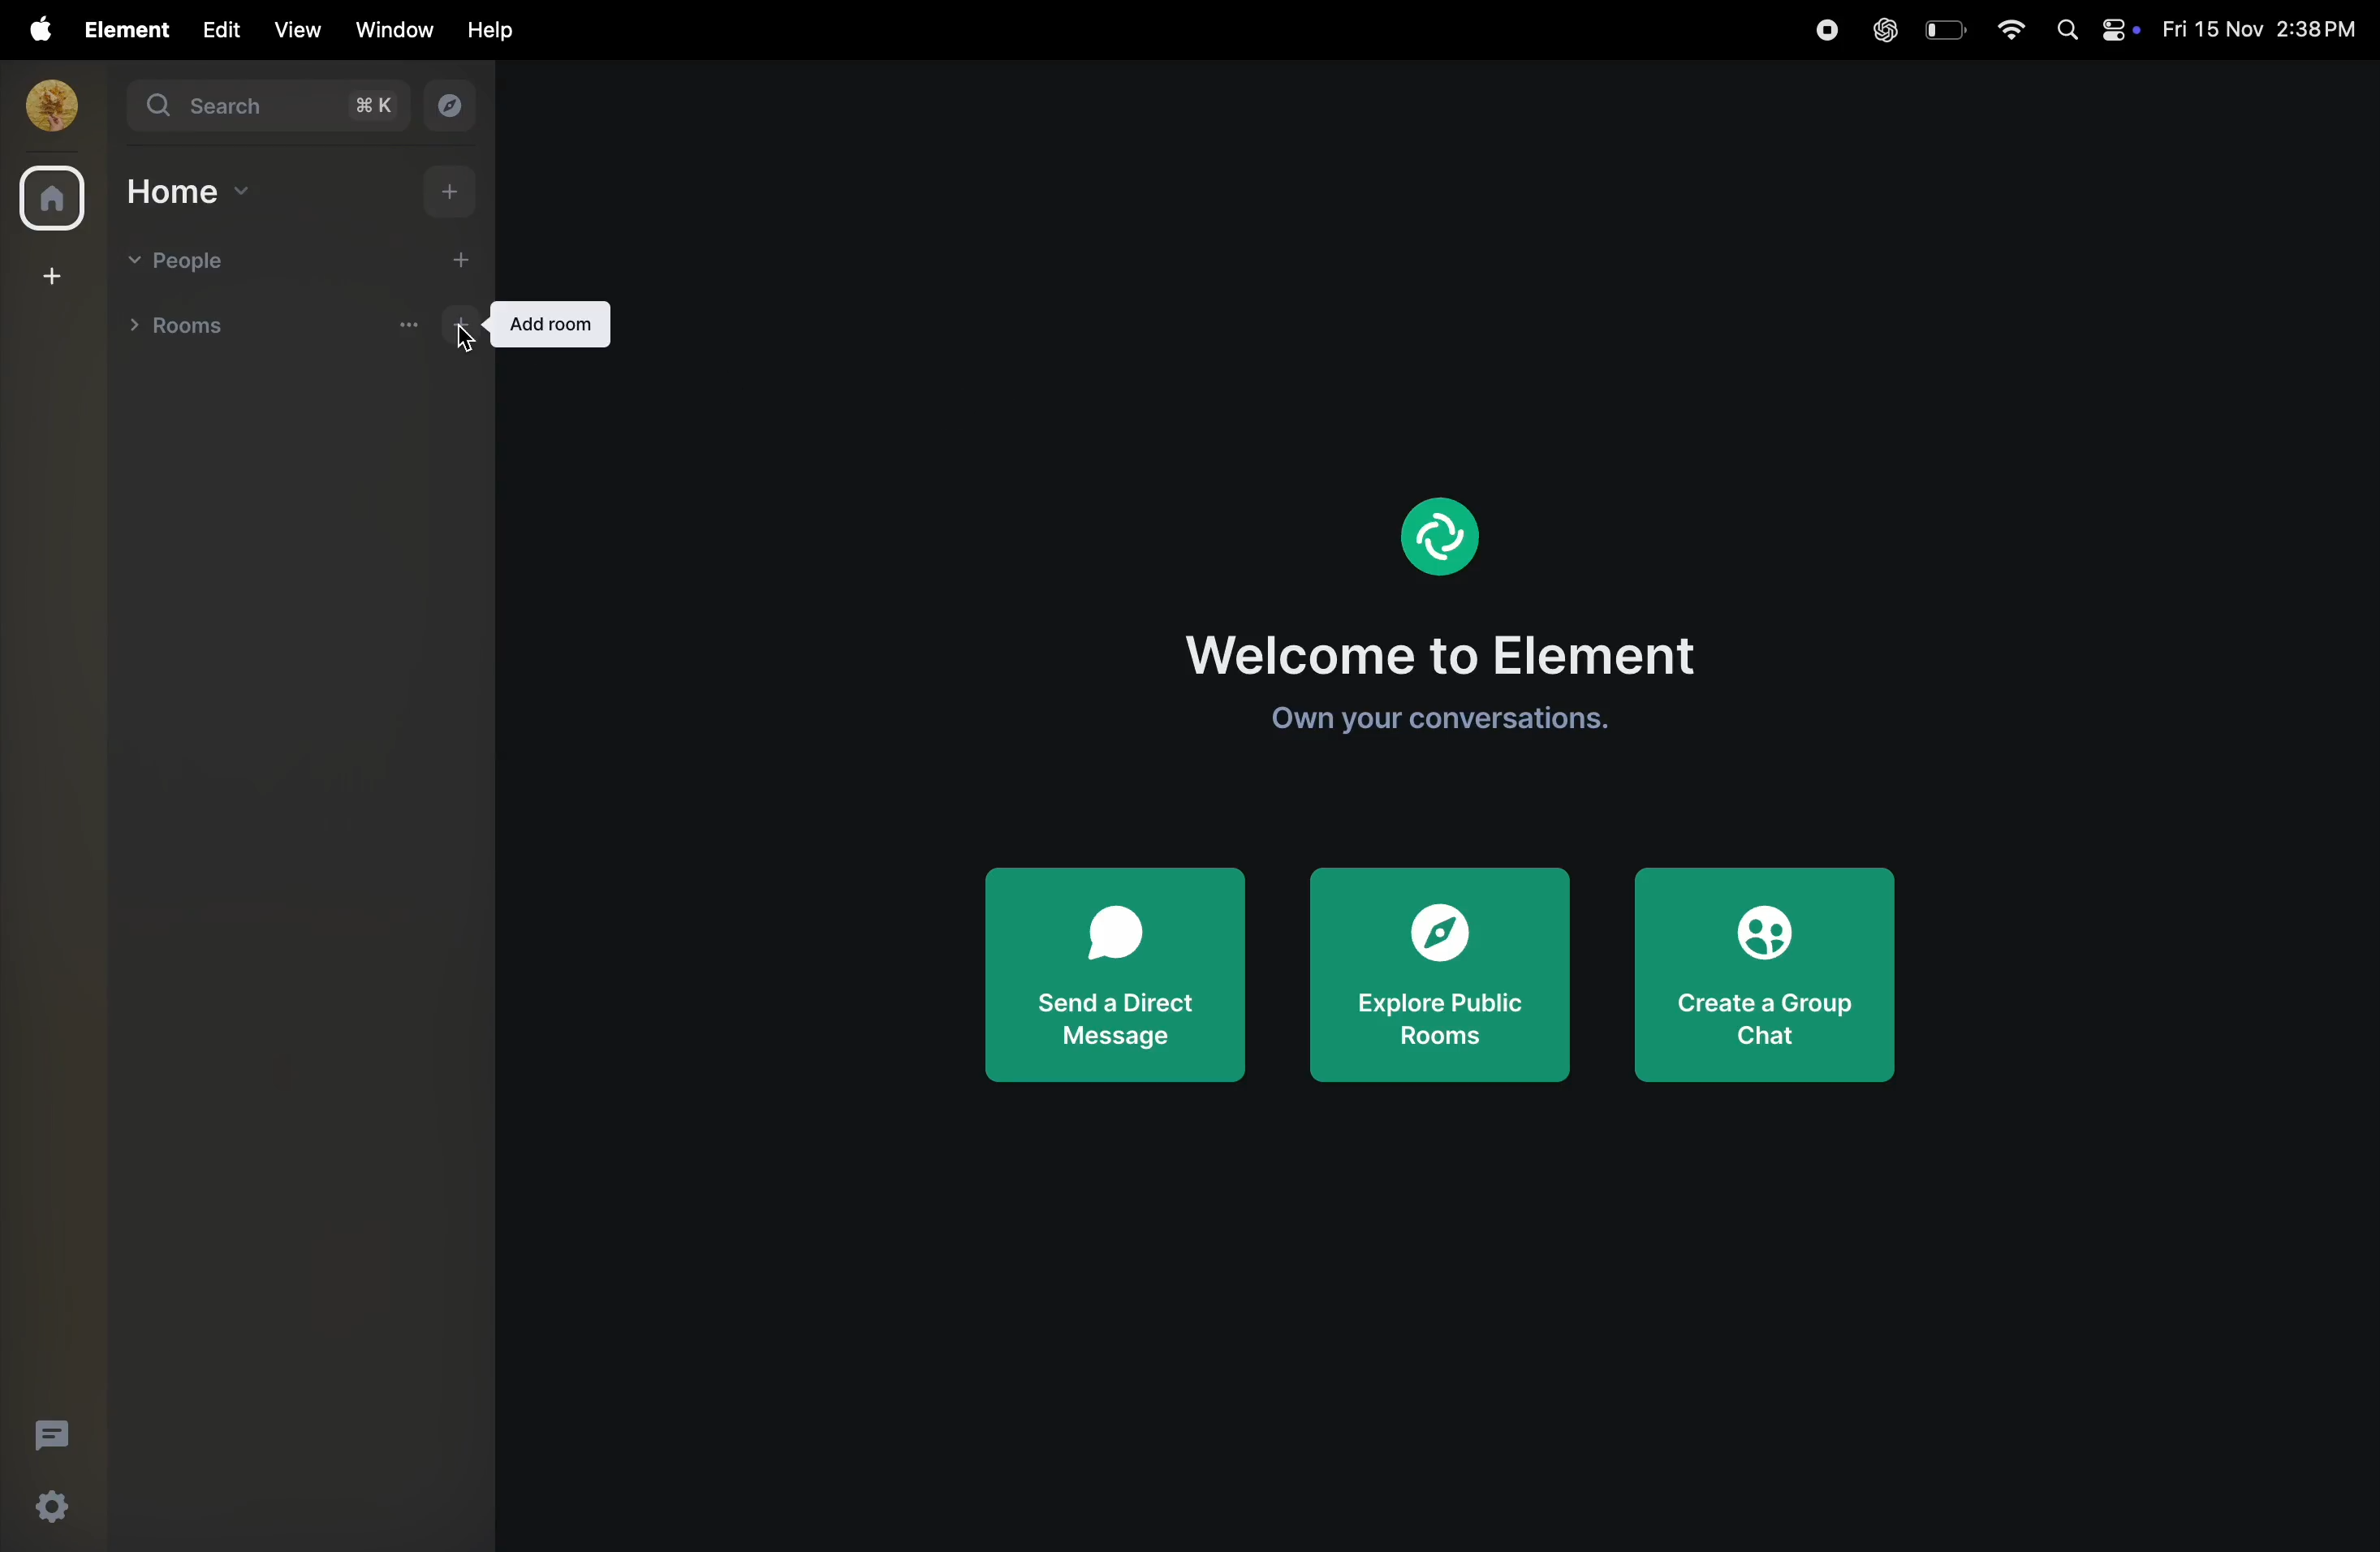 Image resolution: width=2380 pixels, height=1552 pixels. What do you see at coordinates (1818, 32) in the screenshot?
I see `record` at bounding box center [1818, 32].